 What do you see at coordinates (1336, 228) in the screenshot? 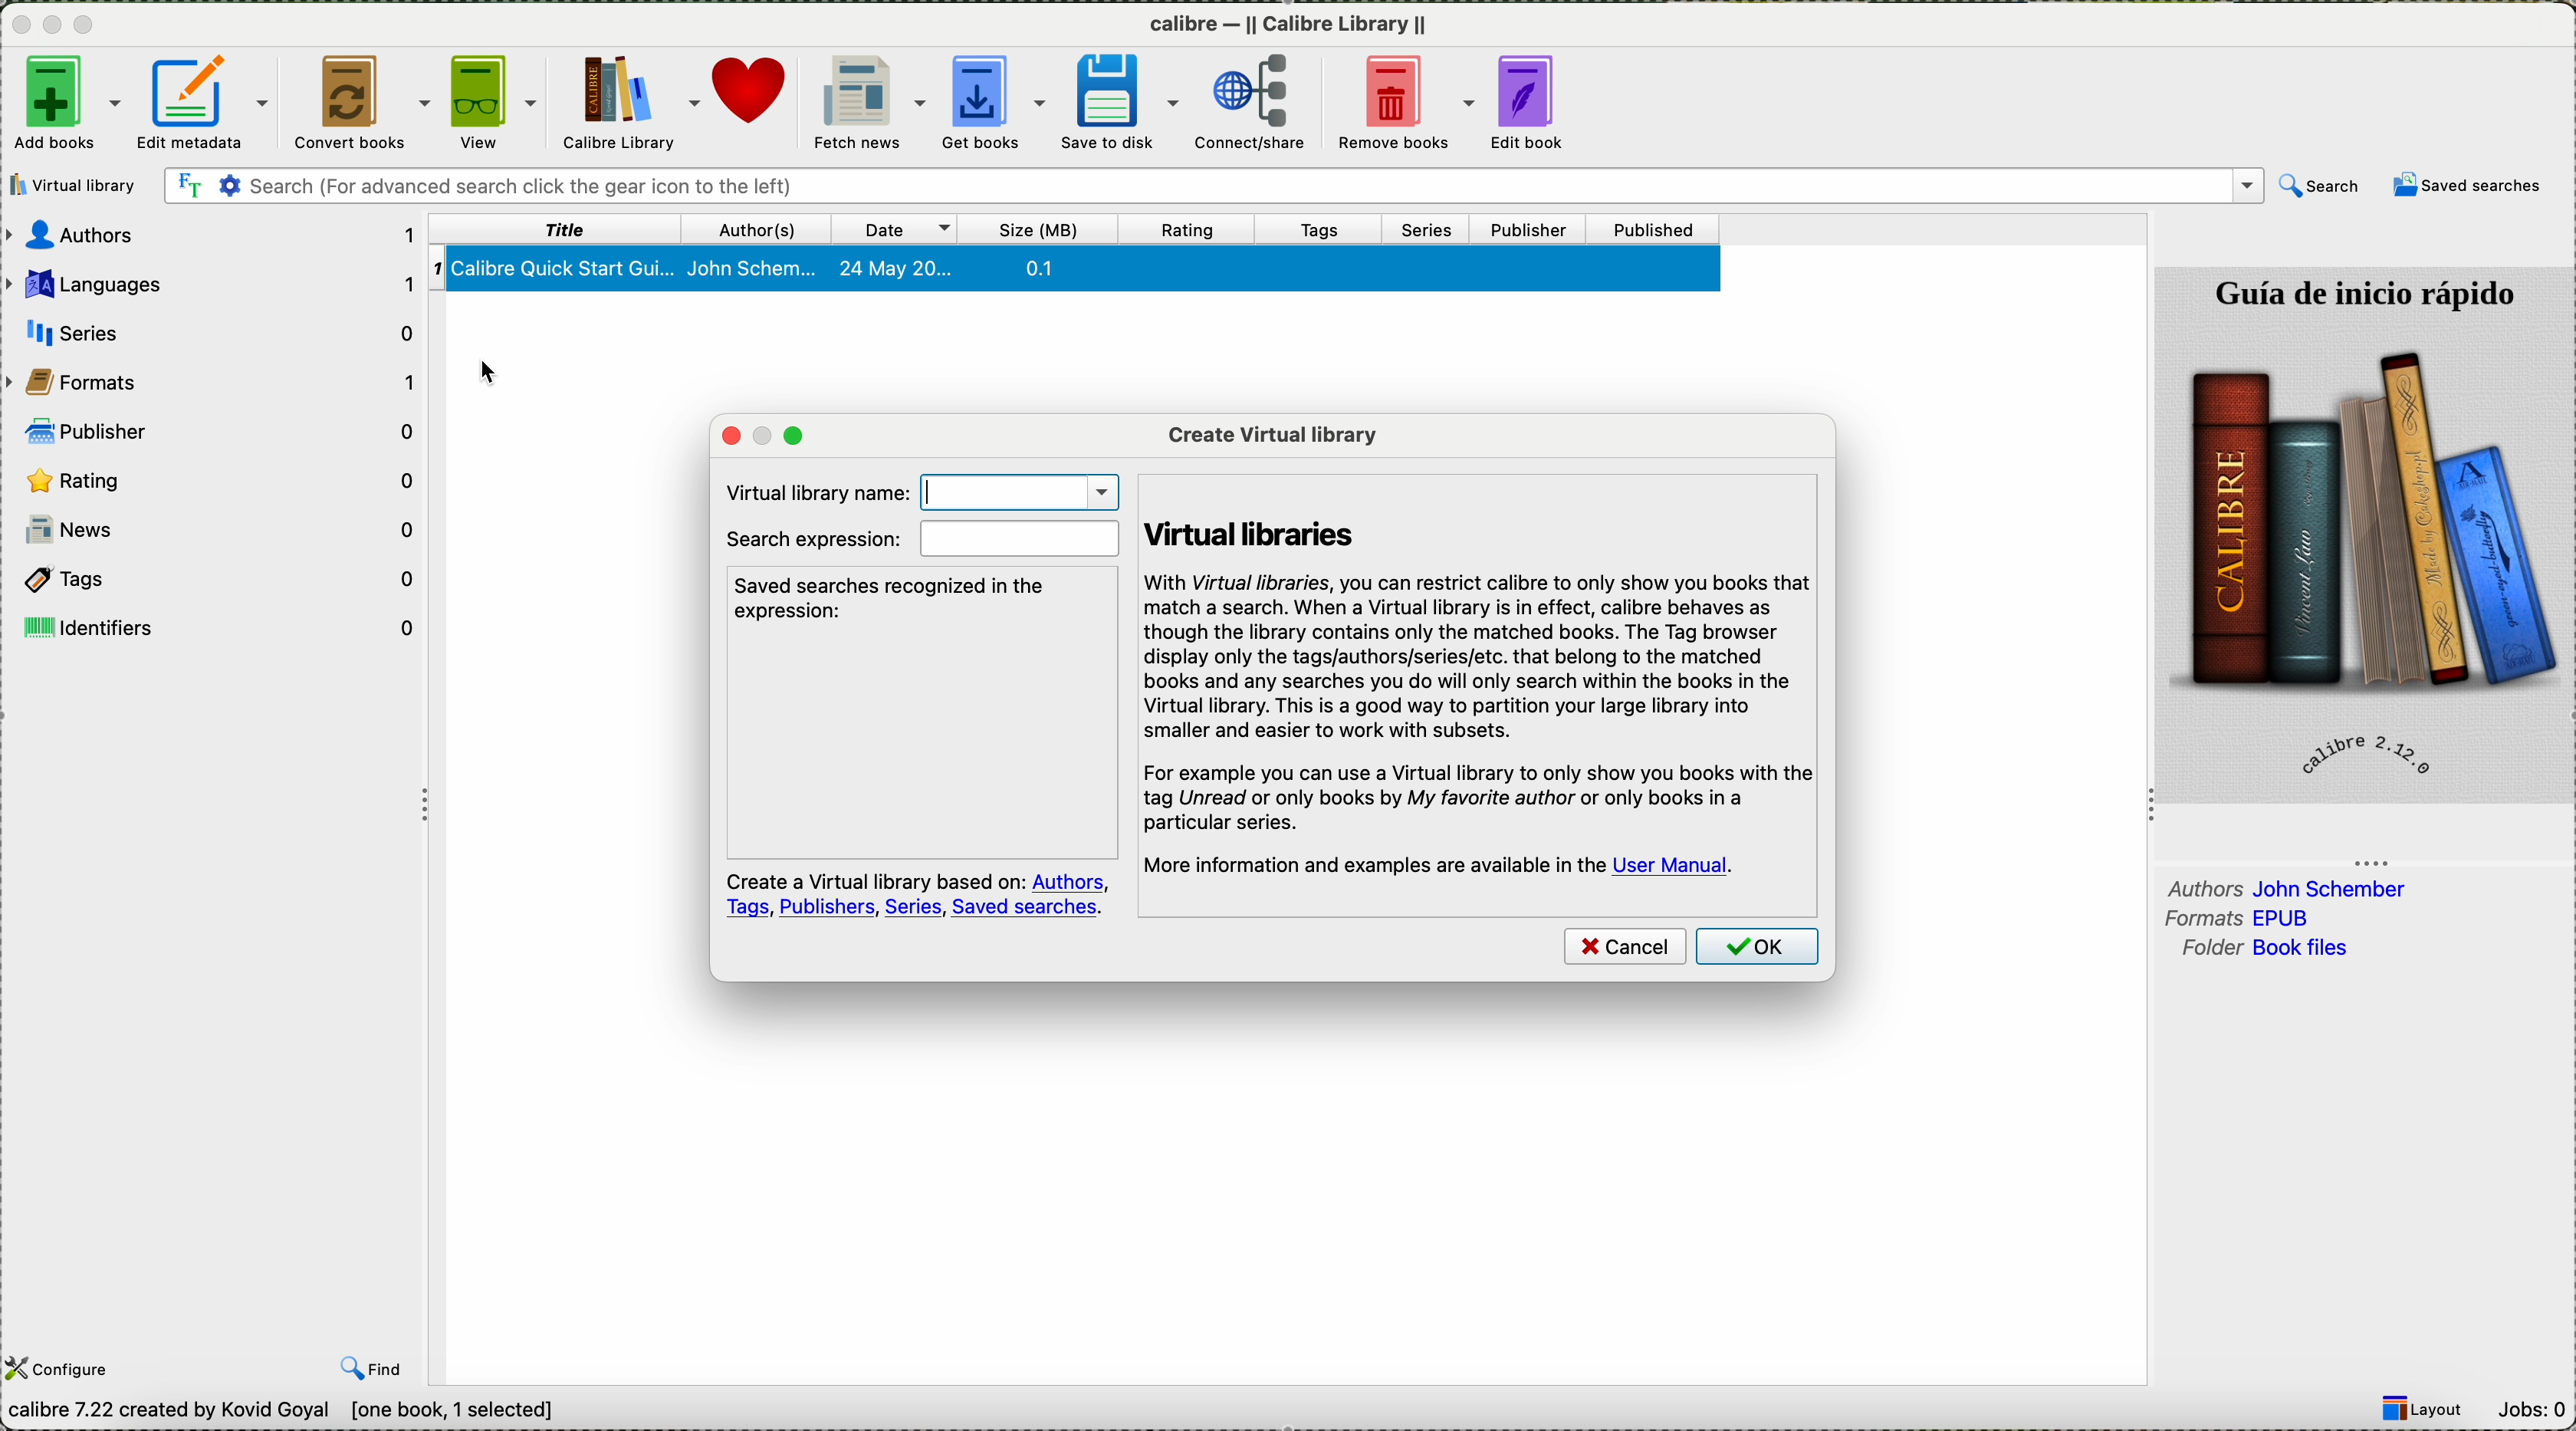
I see `tags` at bounding box center [1336, 228].